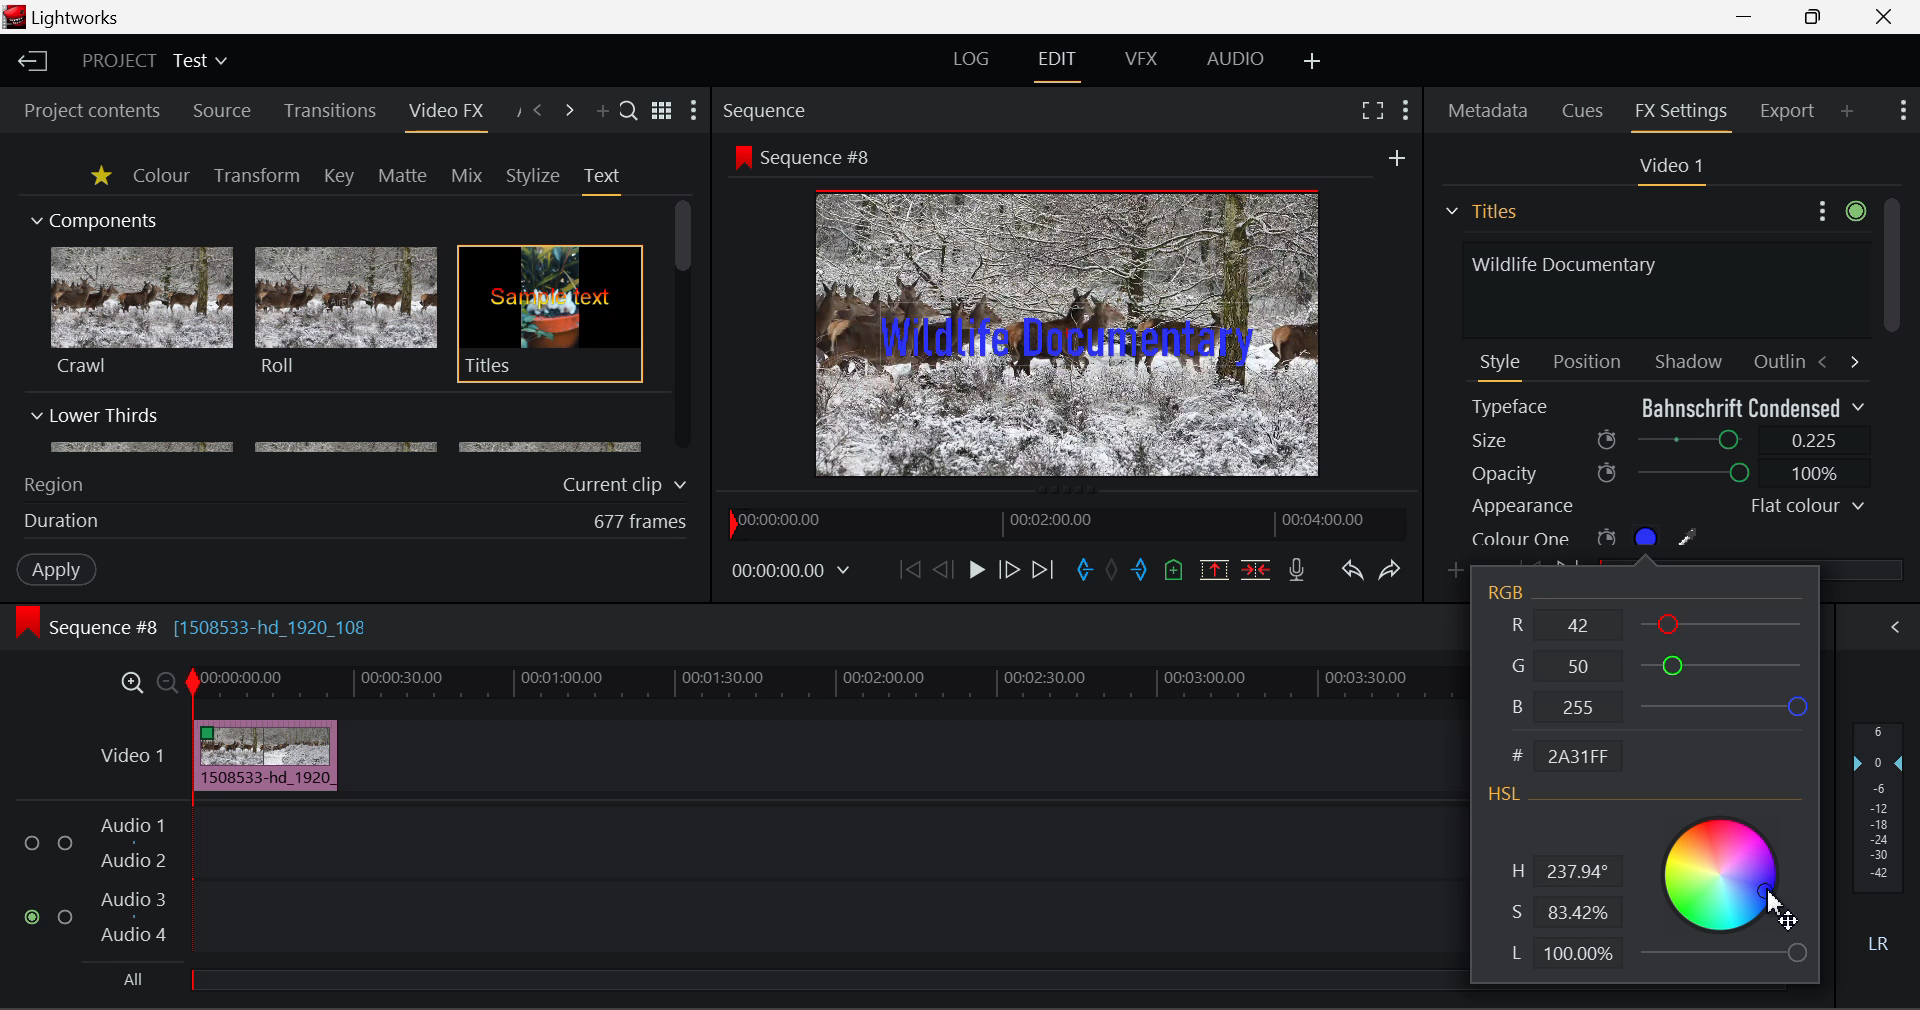 The height and width of the screenshot is (1010, 1920). Describe the element at coordinates (1084, 573) in the screenshot. I see `Mark In` at that location.